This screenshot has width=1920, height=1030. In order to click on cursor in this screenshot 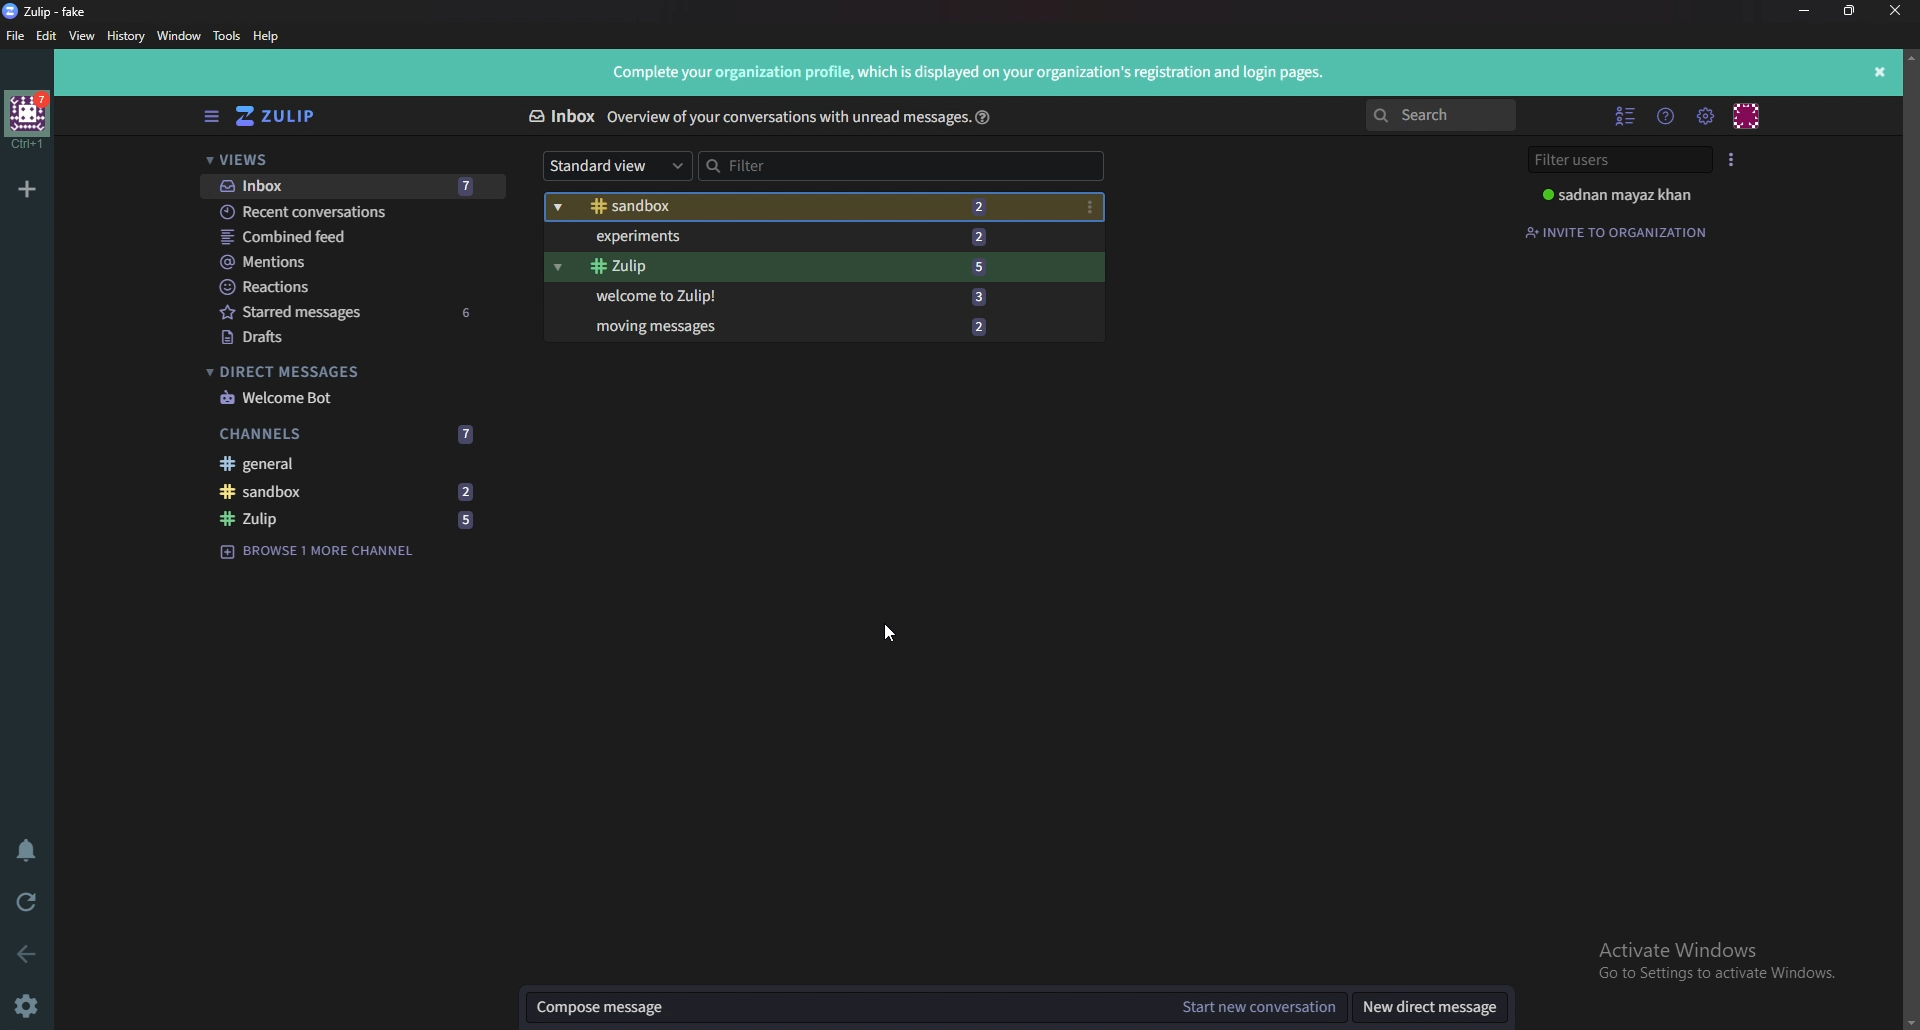, I will do `click(886, 632)`.